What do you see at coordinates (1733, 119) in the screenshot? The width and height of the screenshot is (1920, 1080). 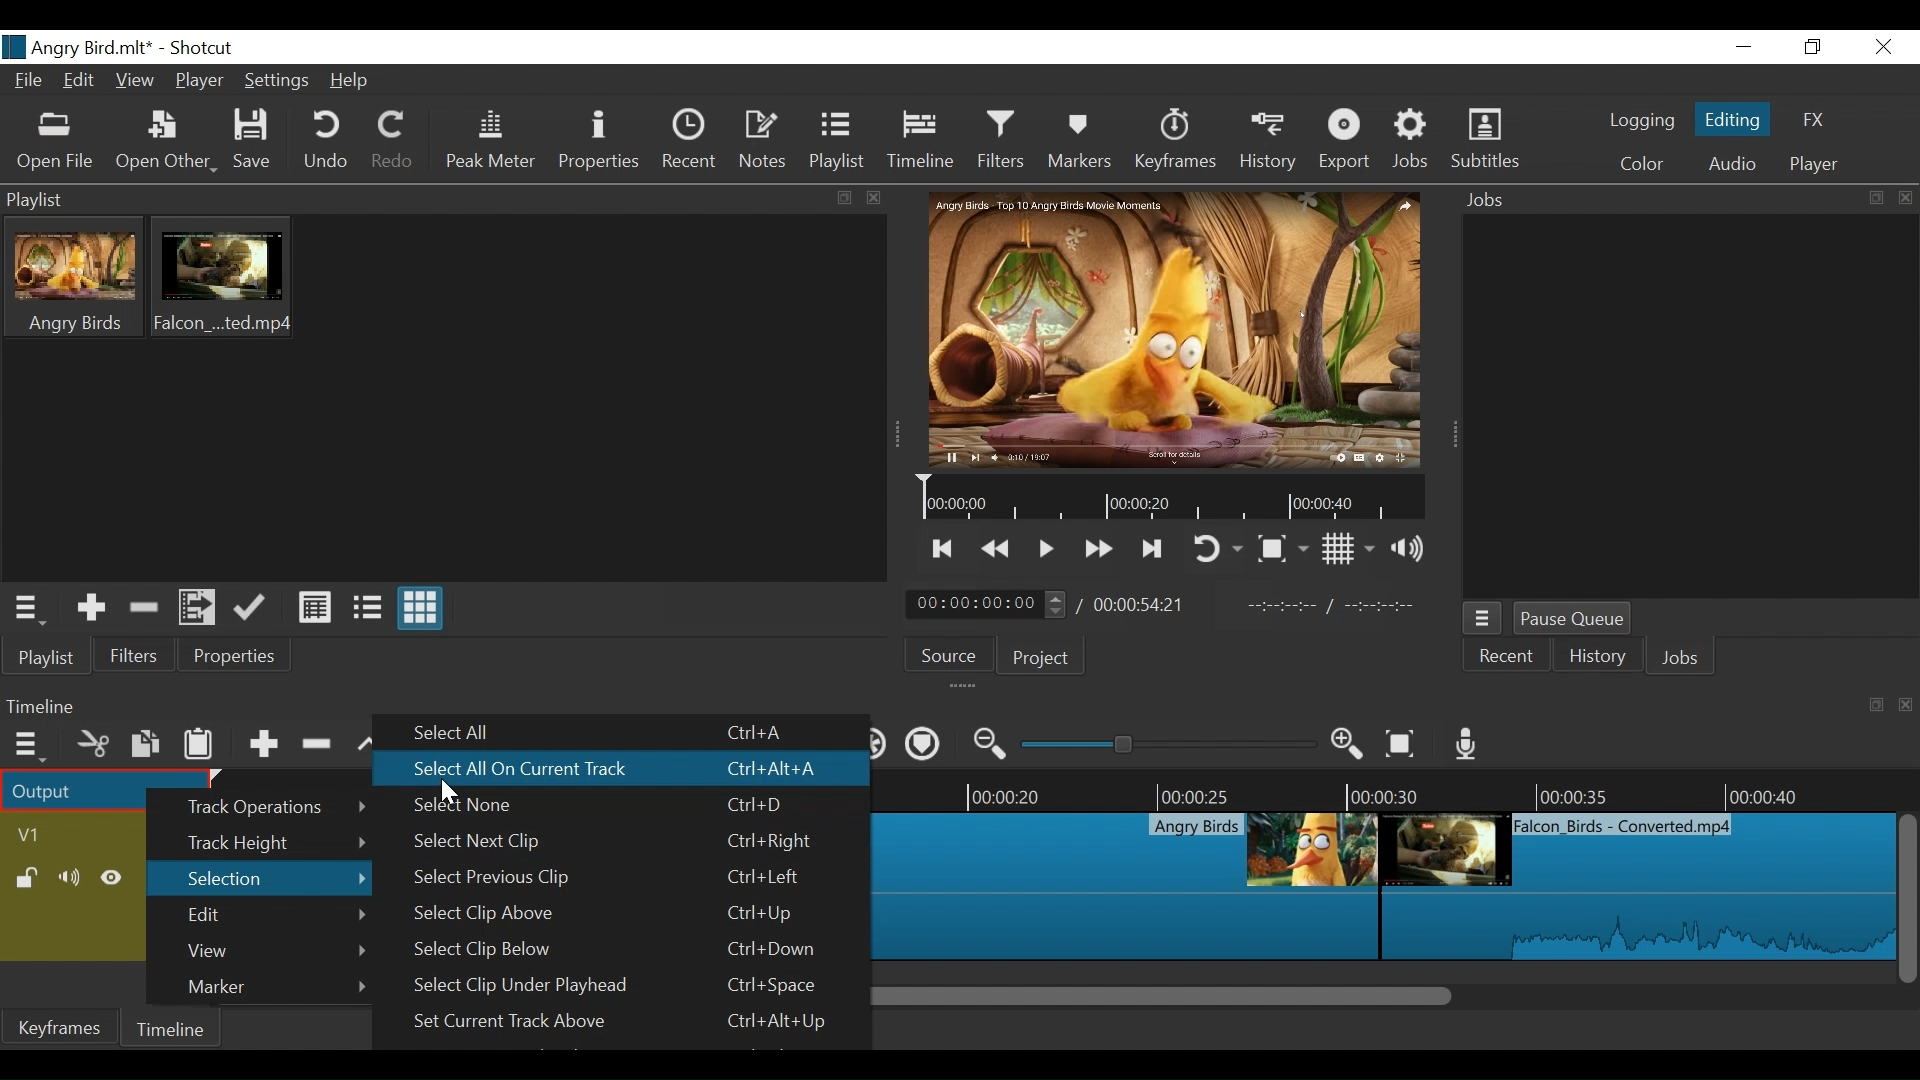 I see `Editing` at bounding box center [1733, 119].